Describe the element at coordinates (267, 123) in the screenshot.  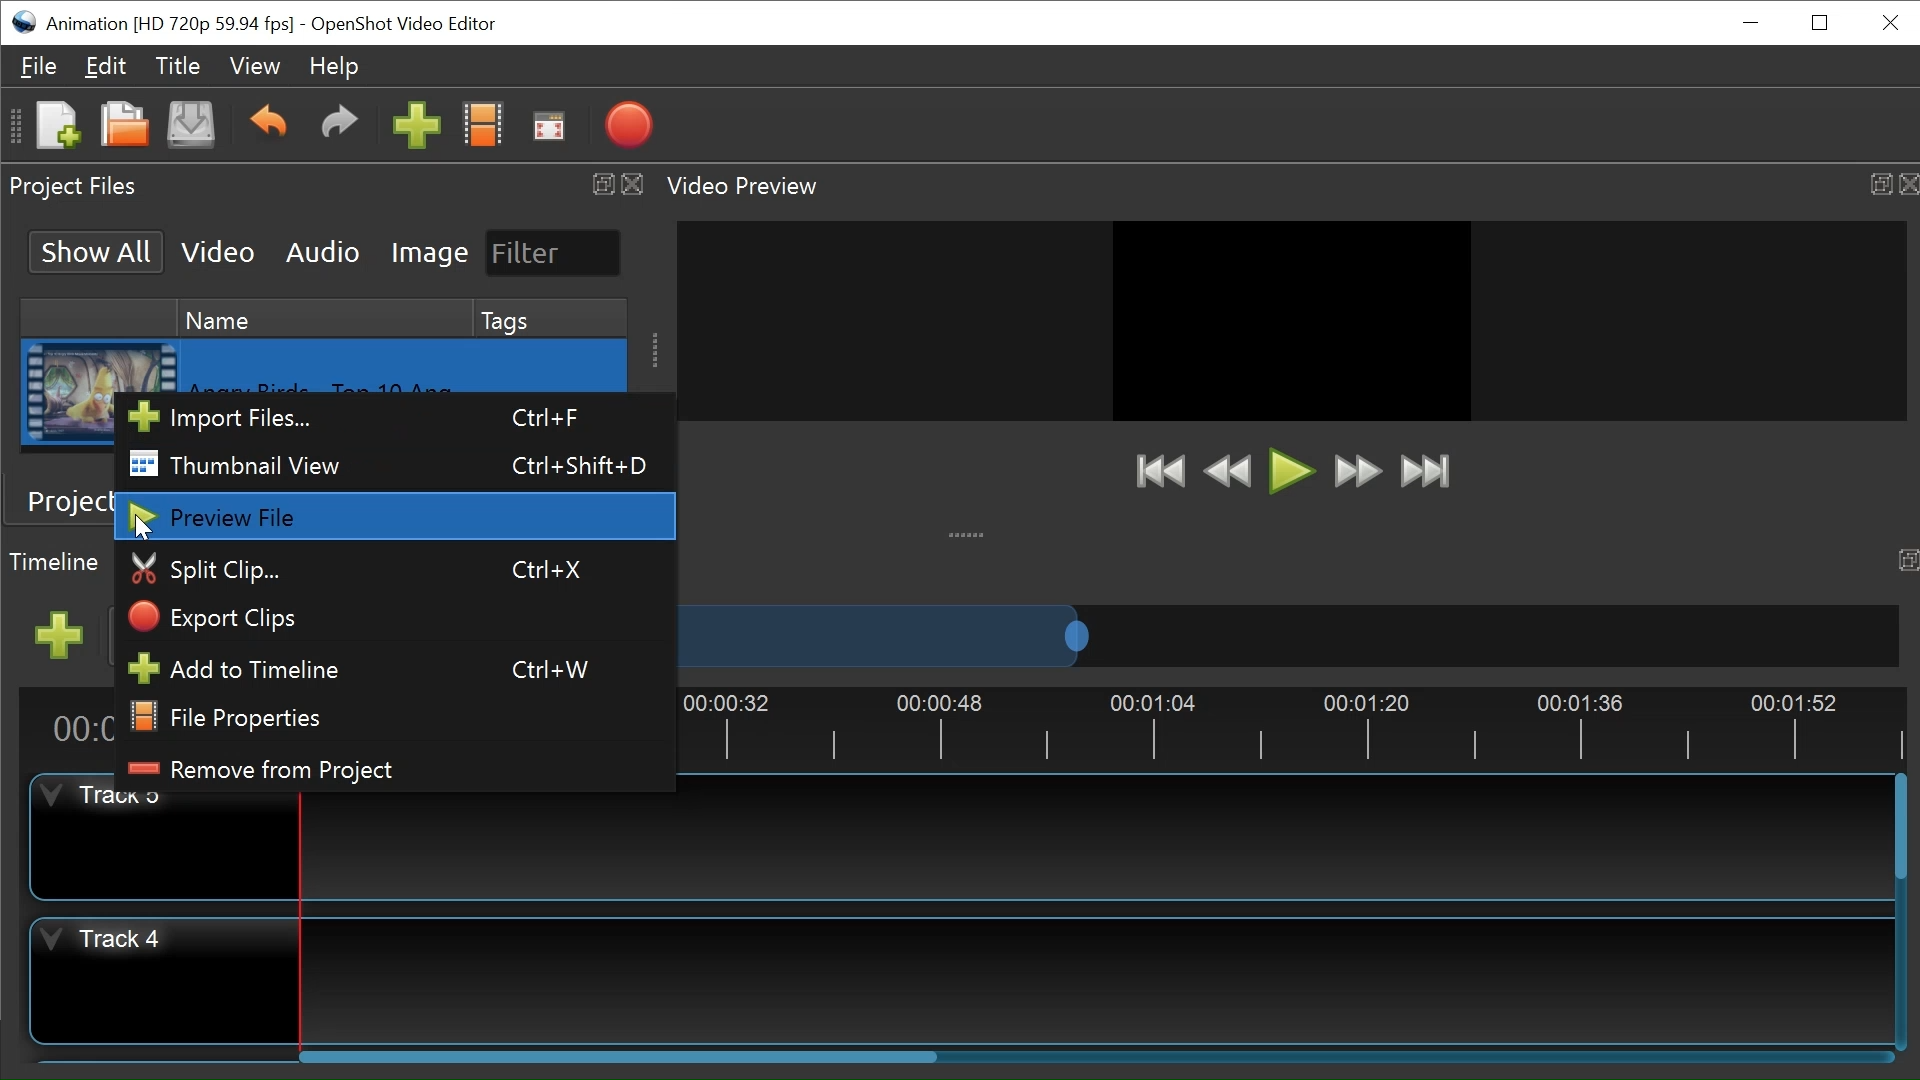
I see `Undo` at that location.